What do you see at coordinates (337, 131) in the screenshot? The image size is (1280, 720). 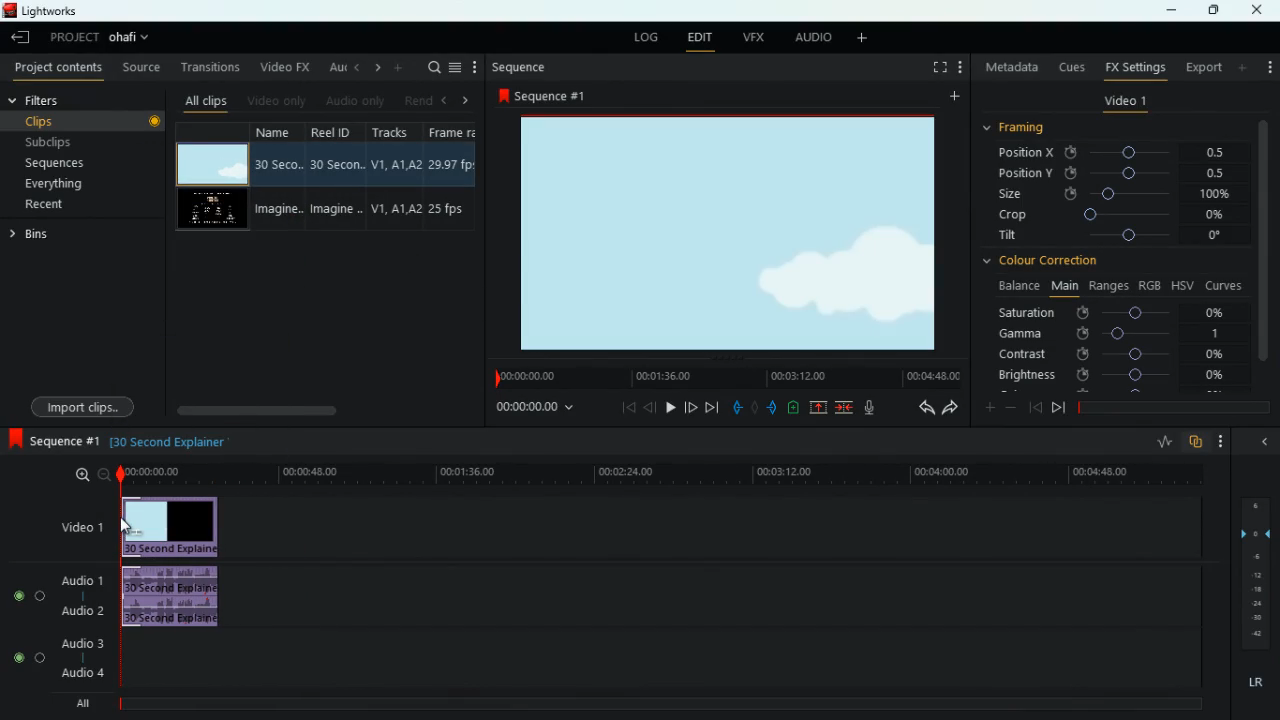 I see `reel id` at bounding box center [337, 131].